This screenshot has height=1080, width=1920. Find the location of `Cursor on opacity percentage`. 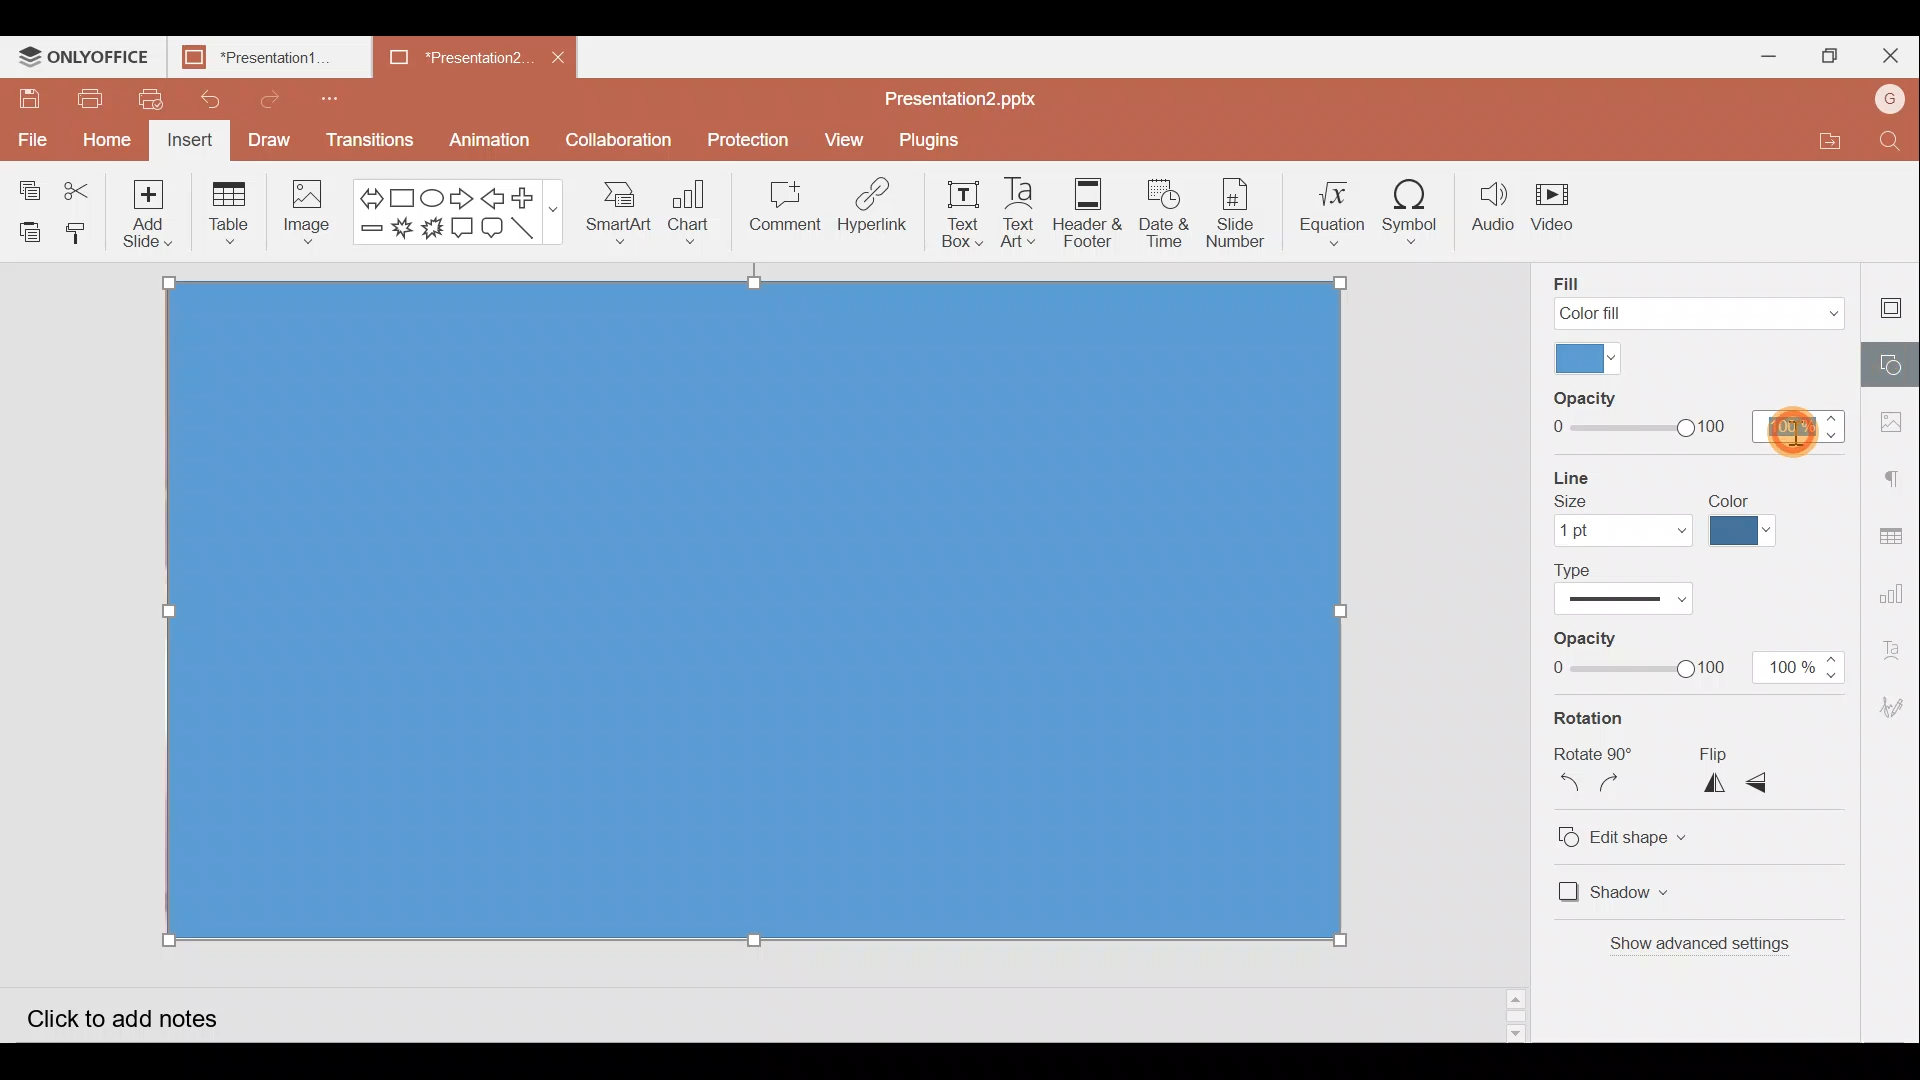

Cursor on opacity percentage is located at coordinates (1796, 439).